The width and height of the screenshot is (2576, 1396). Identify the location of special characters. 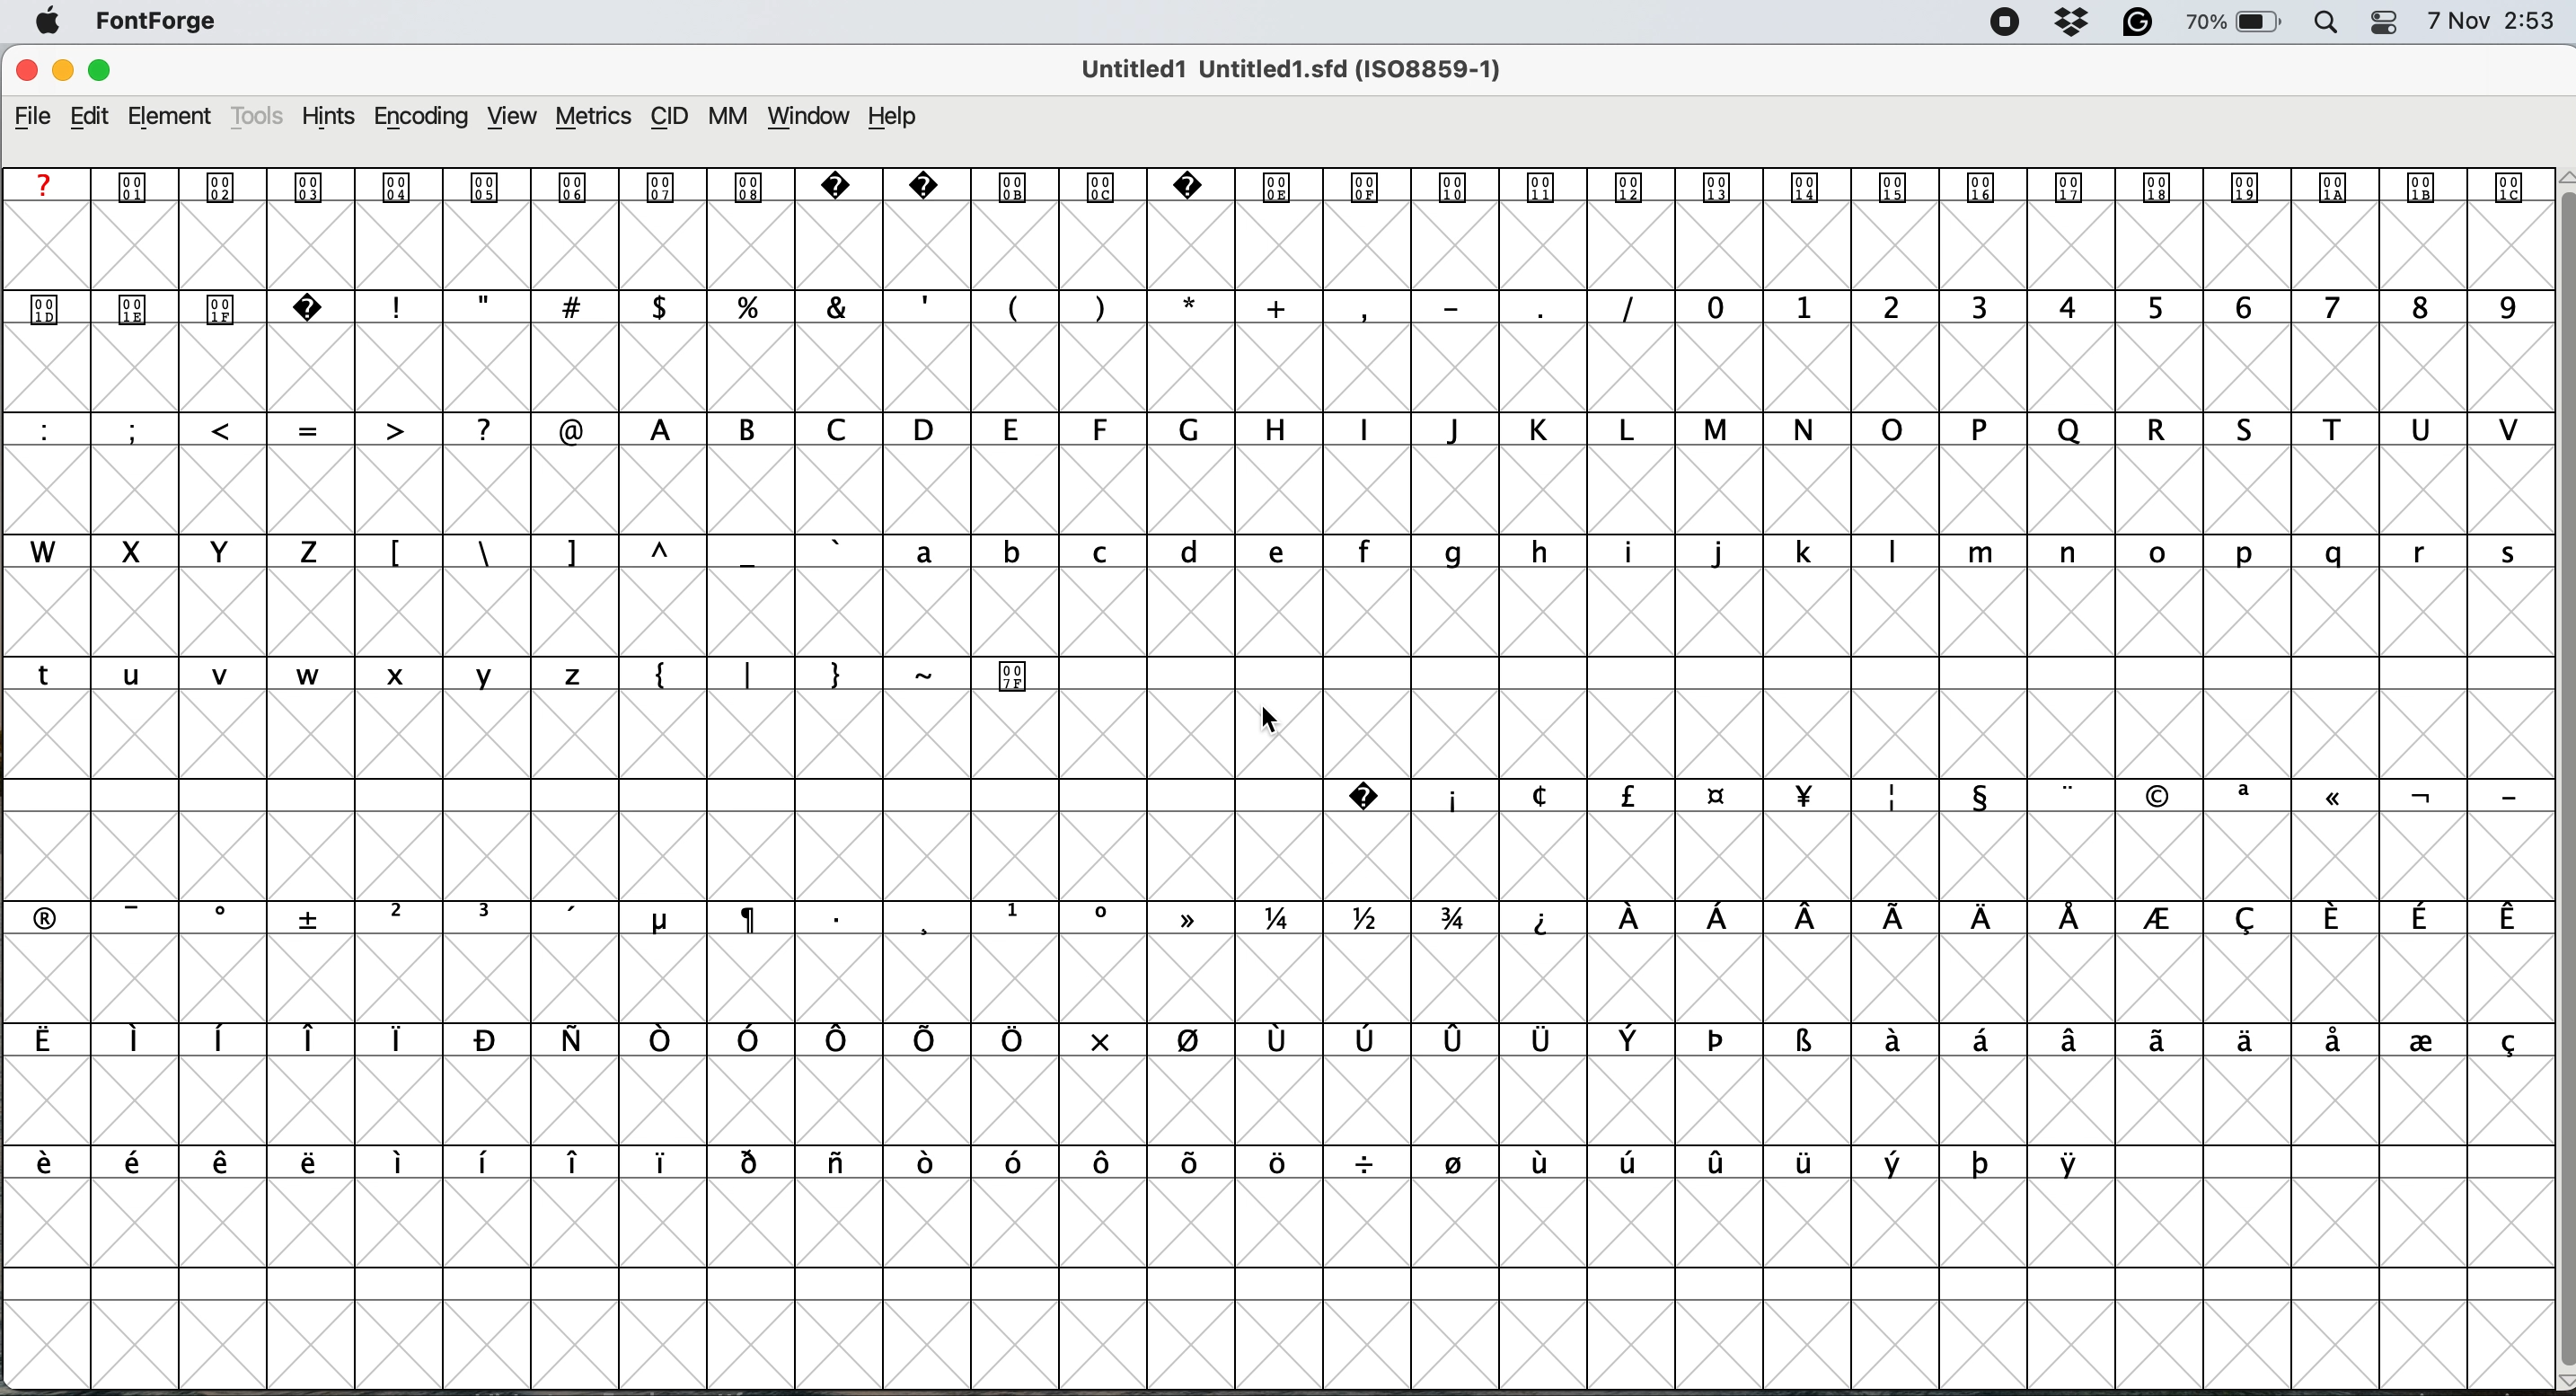
(1043, 1161).